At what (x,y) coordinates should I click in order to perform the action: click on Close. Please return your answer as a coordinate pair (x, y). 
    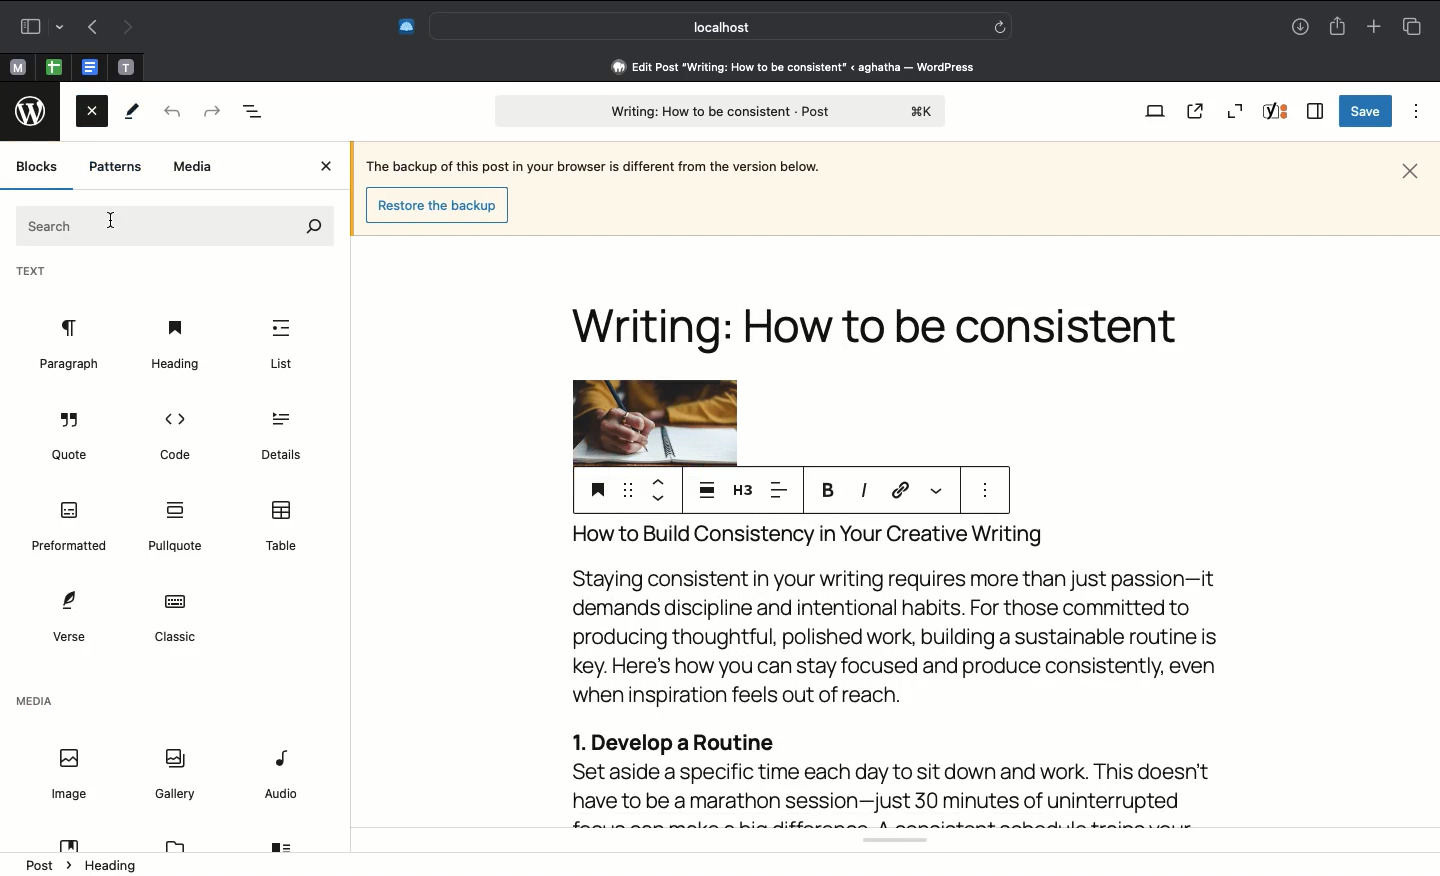
    Looking at the image, I should click on (92, 115).